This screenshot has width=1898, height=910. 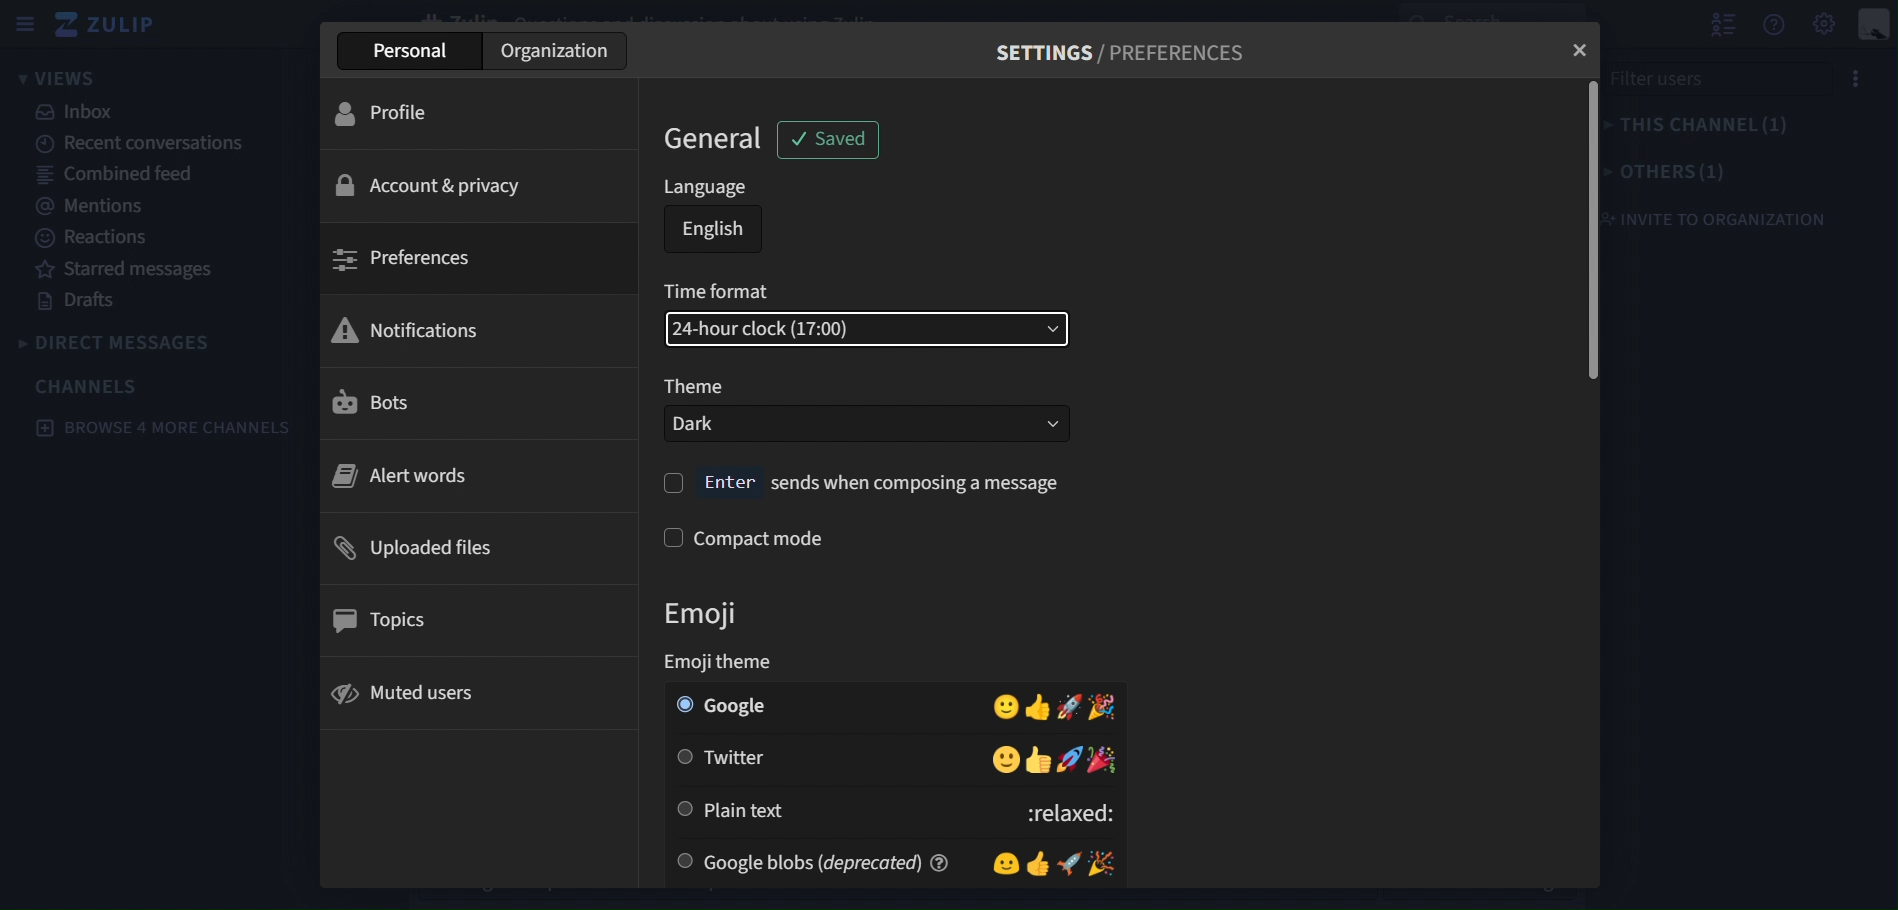 What do you see at coordinates (711, 186) in the screenshot?
I see `language` at bounding box center [711, 186].